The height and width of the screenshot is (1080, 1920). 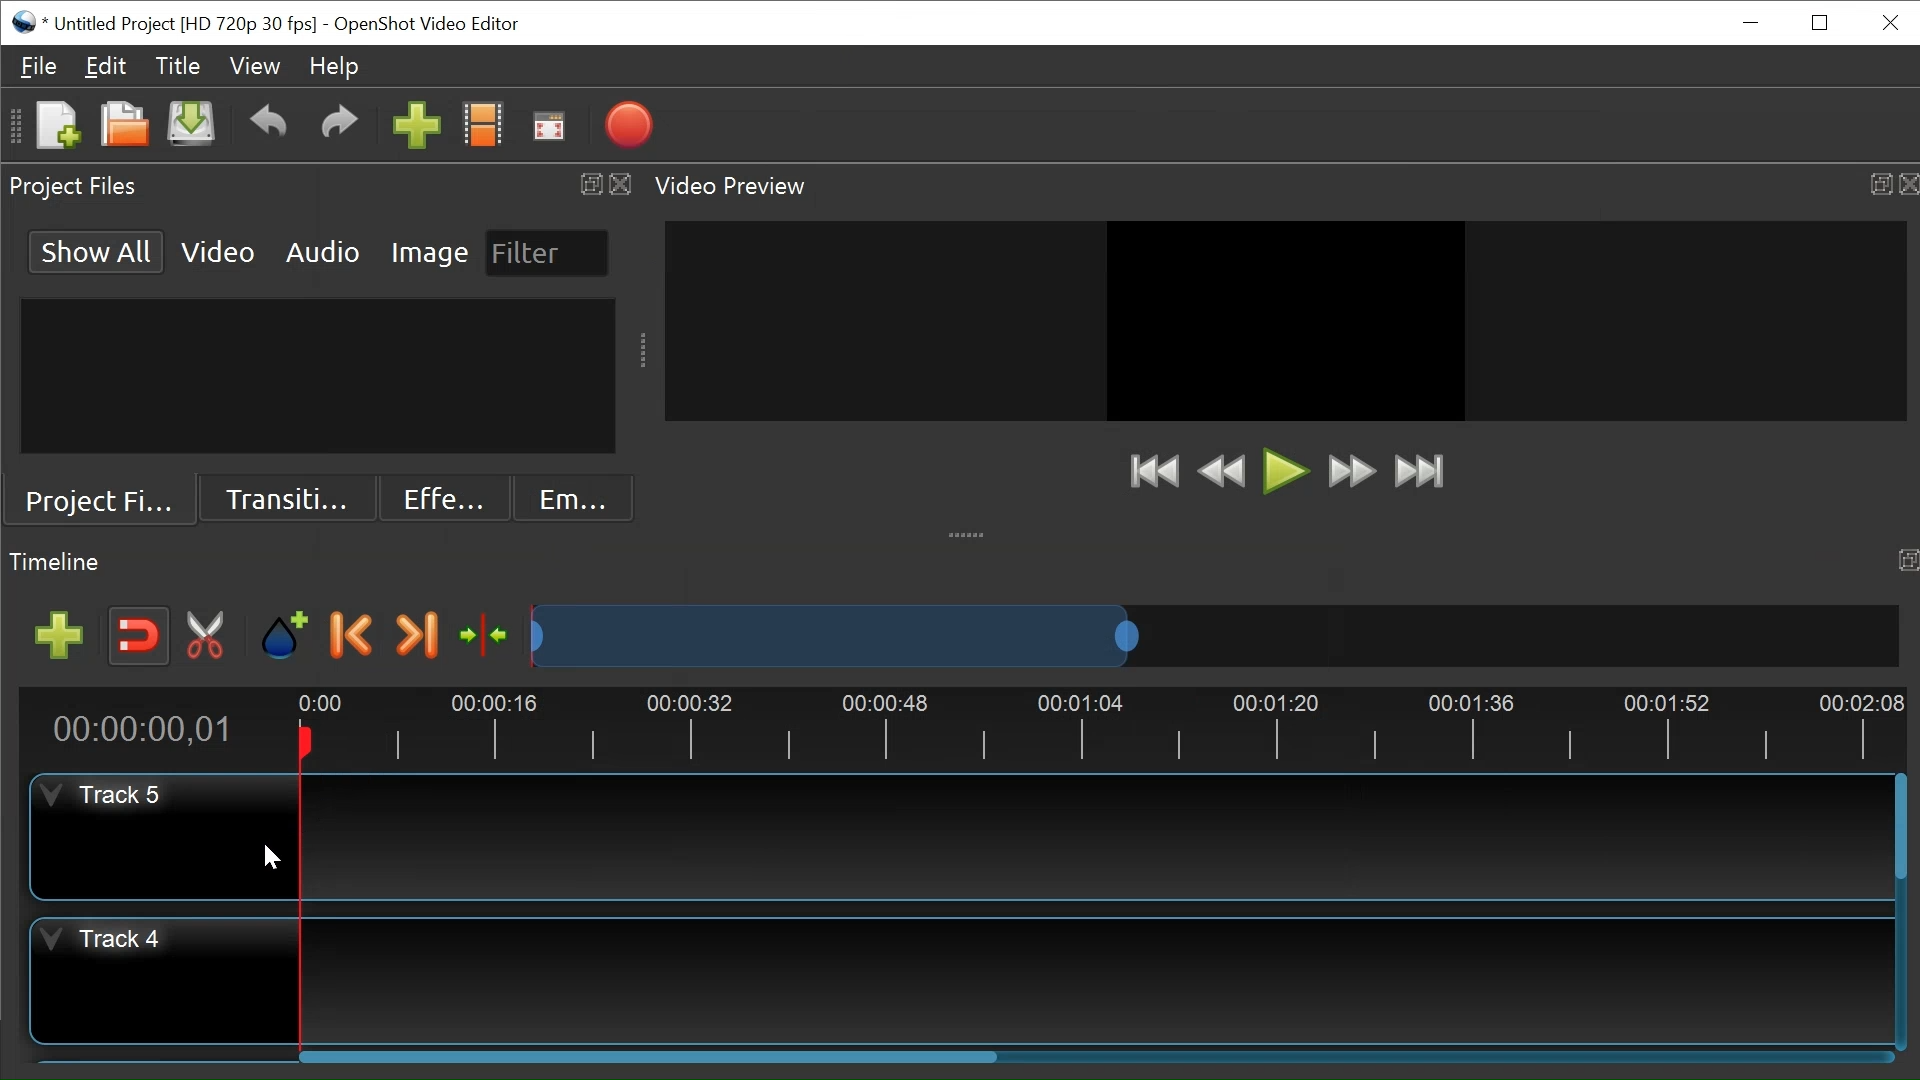 I want to click on Edit, so click(x=105, y=65).